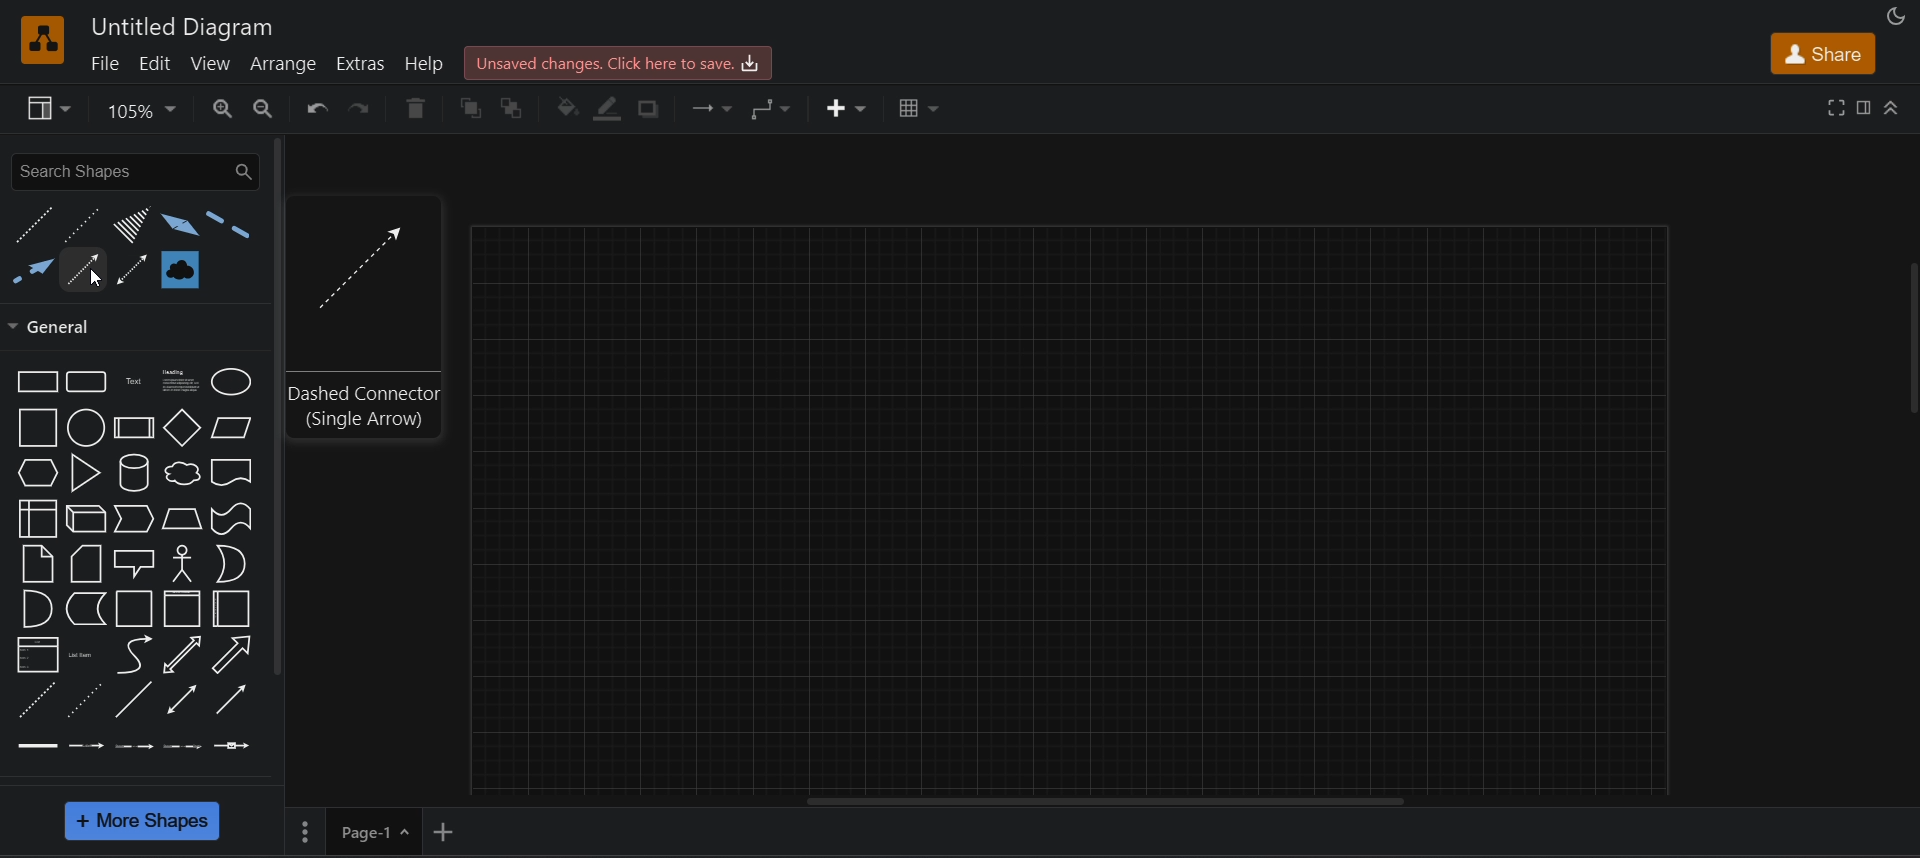 This screenshot has height=858, width=1920. What do you see at coordinates (236, 654) in the screenshot?
I see `arrow` at bounding box center [236, 654].